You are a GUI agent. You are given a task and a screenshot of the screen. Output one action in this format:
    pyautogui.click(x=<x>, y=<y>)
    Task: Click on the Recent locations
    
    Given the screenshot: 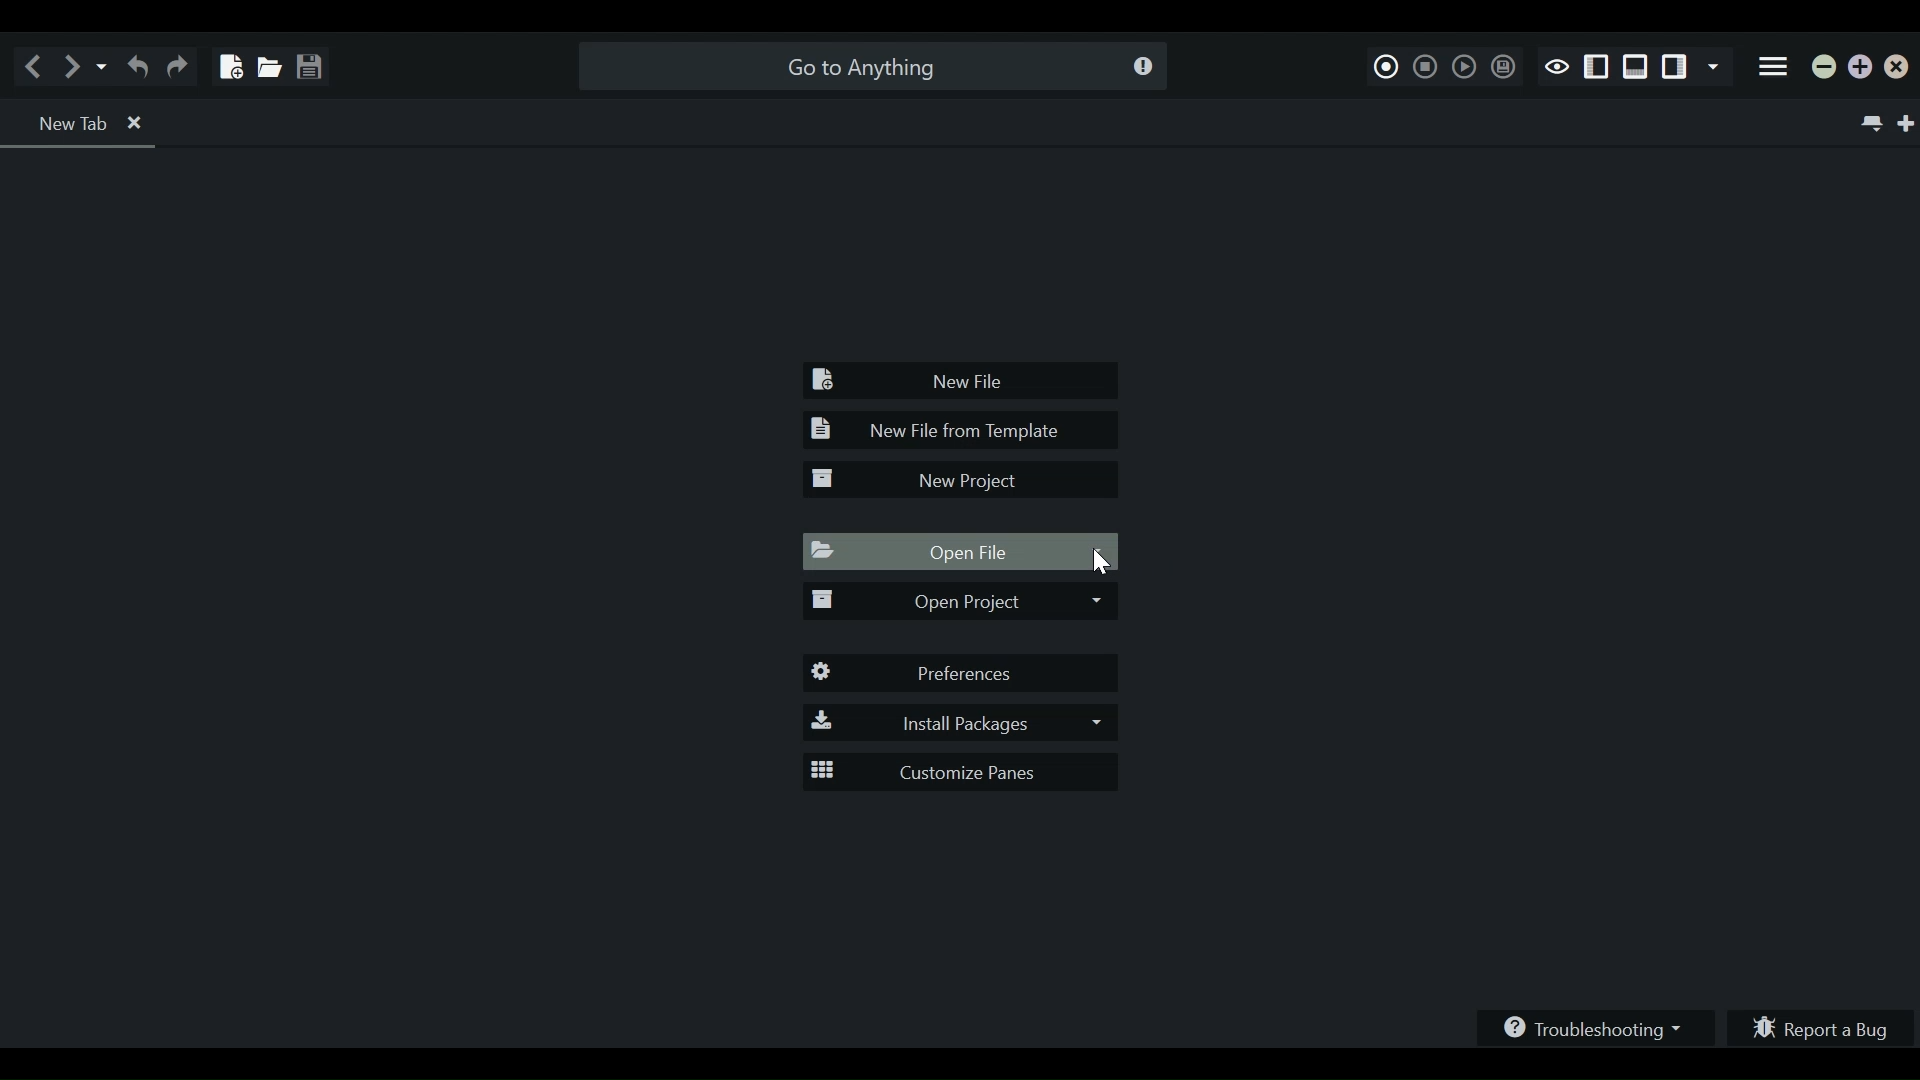 What is the action you would take?
    pyautogui.click(x=103, y=66)
    